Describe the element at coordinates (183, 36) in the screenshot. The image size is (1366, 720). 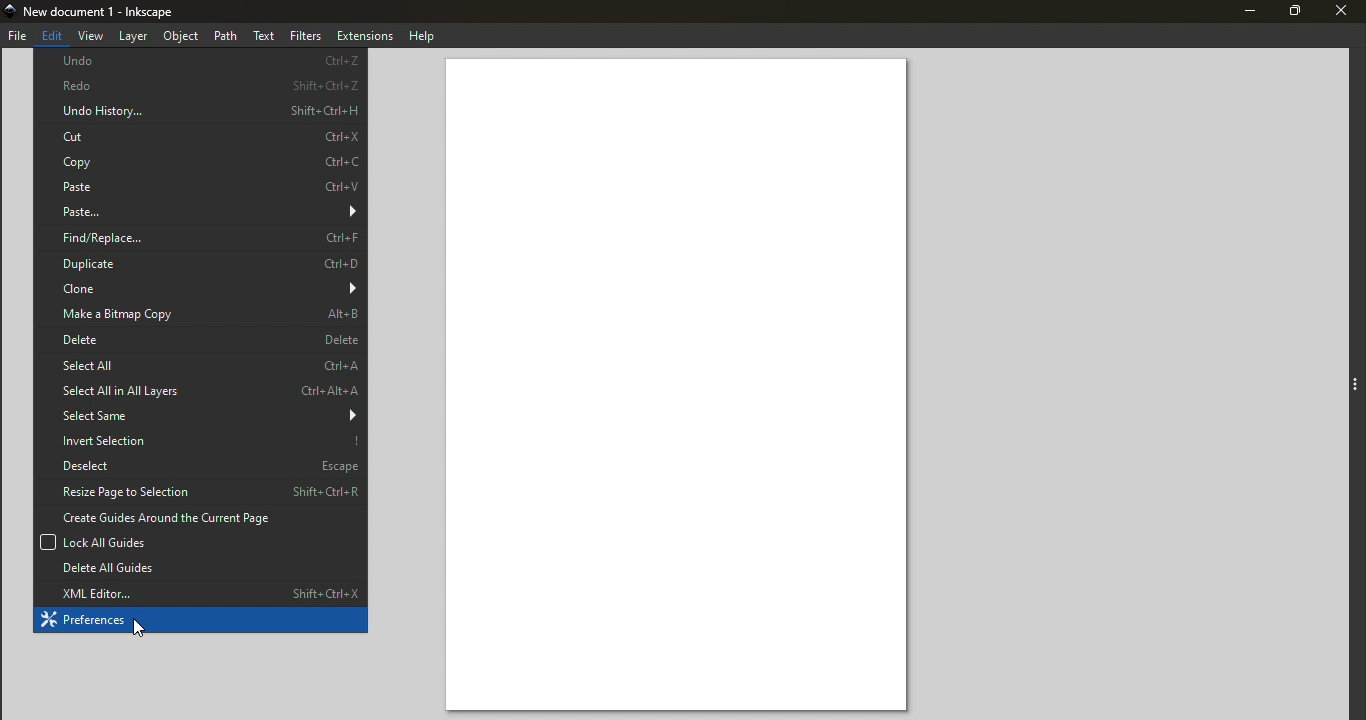
I see `Object` at that location.